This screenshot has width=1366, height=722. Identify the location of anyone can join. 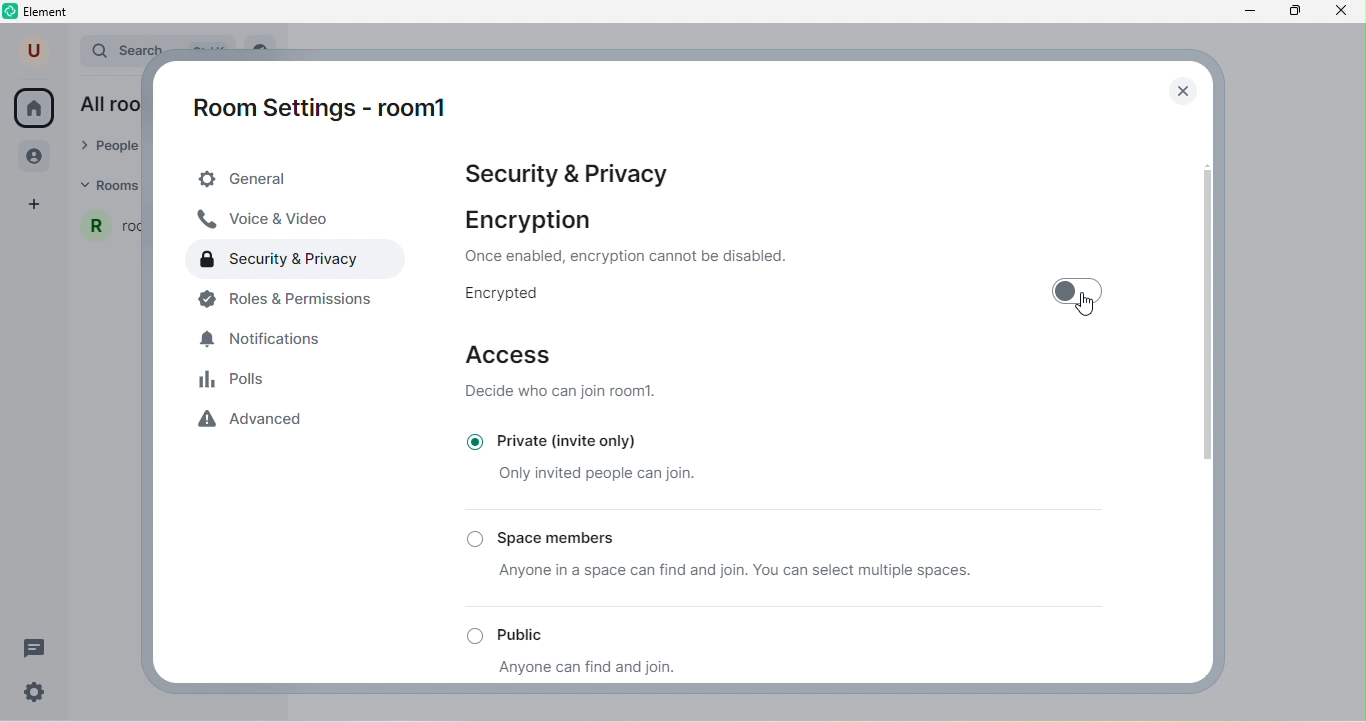
(591, 669).